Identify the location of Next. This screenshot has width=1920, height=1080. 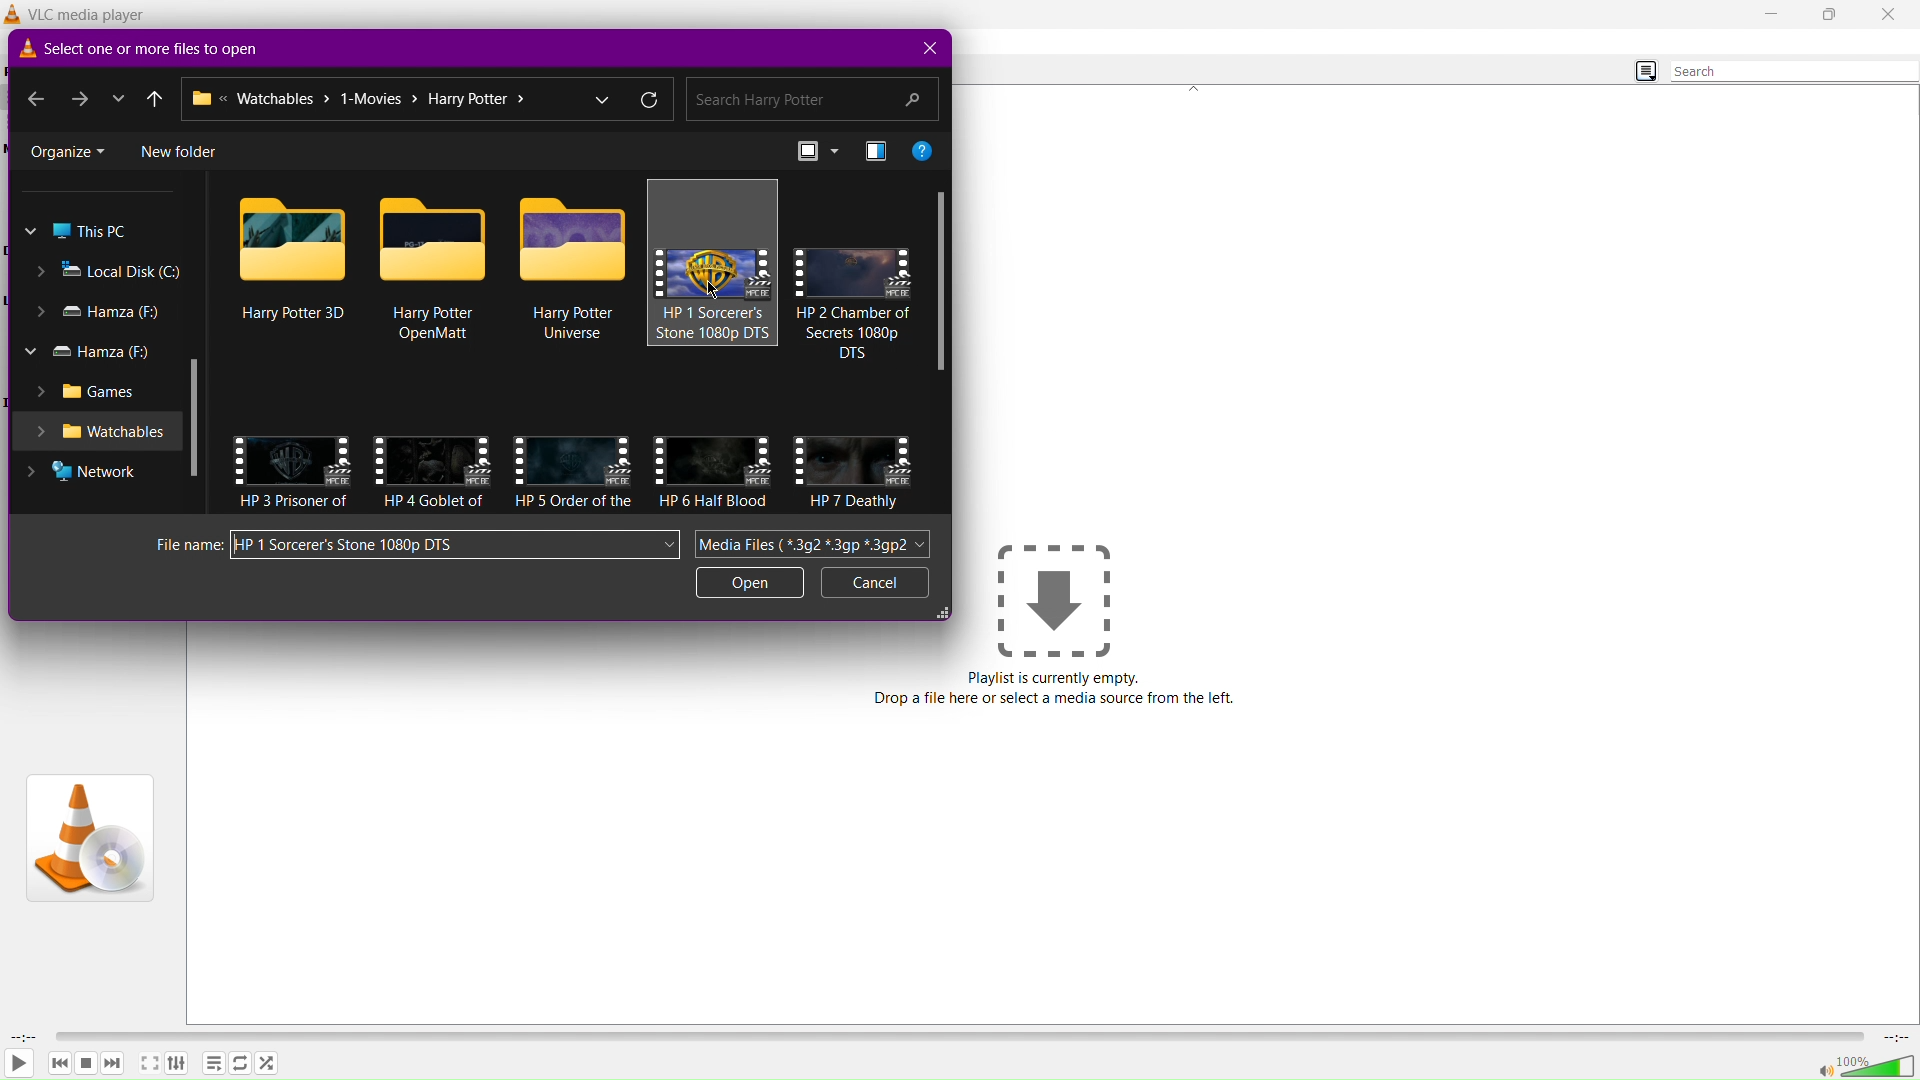
(80, 98).